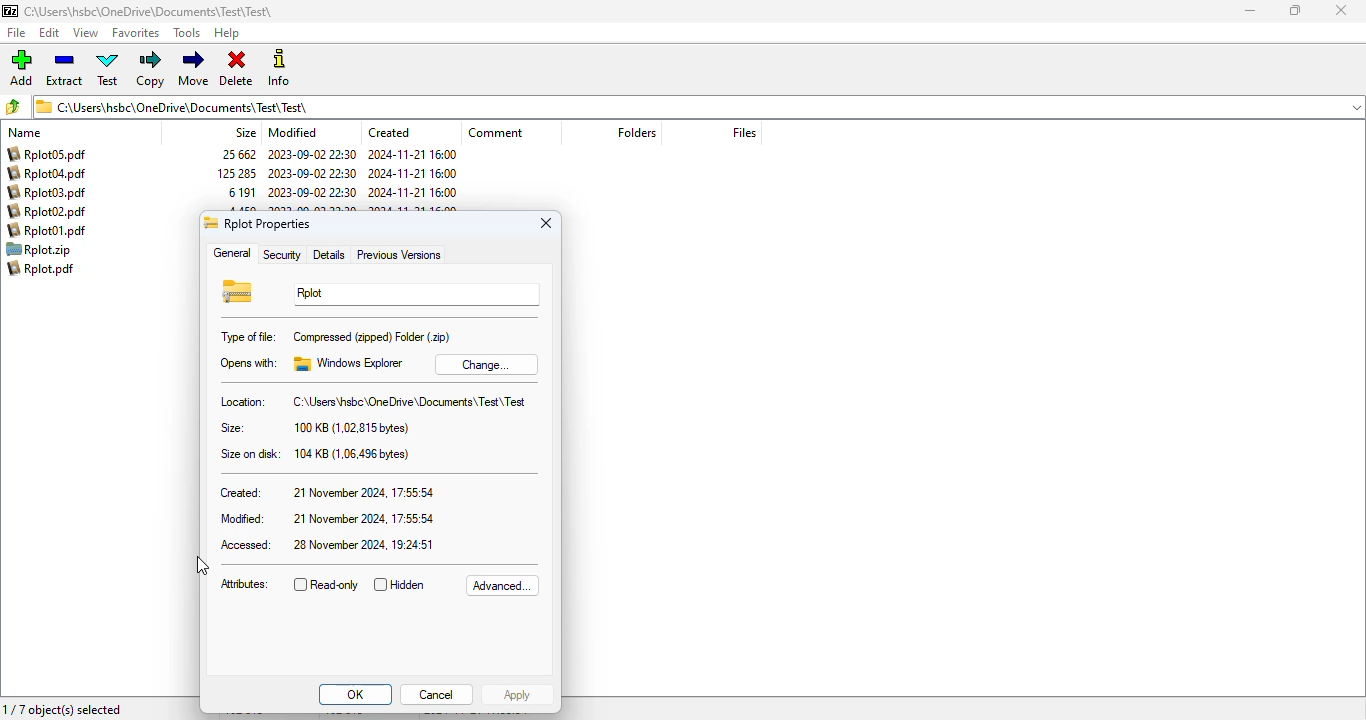  What do you see at coordinates (389, 133) in the screenshot?
I see `created` at bounding box center [389, 133].